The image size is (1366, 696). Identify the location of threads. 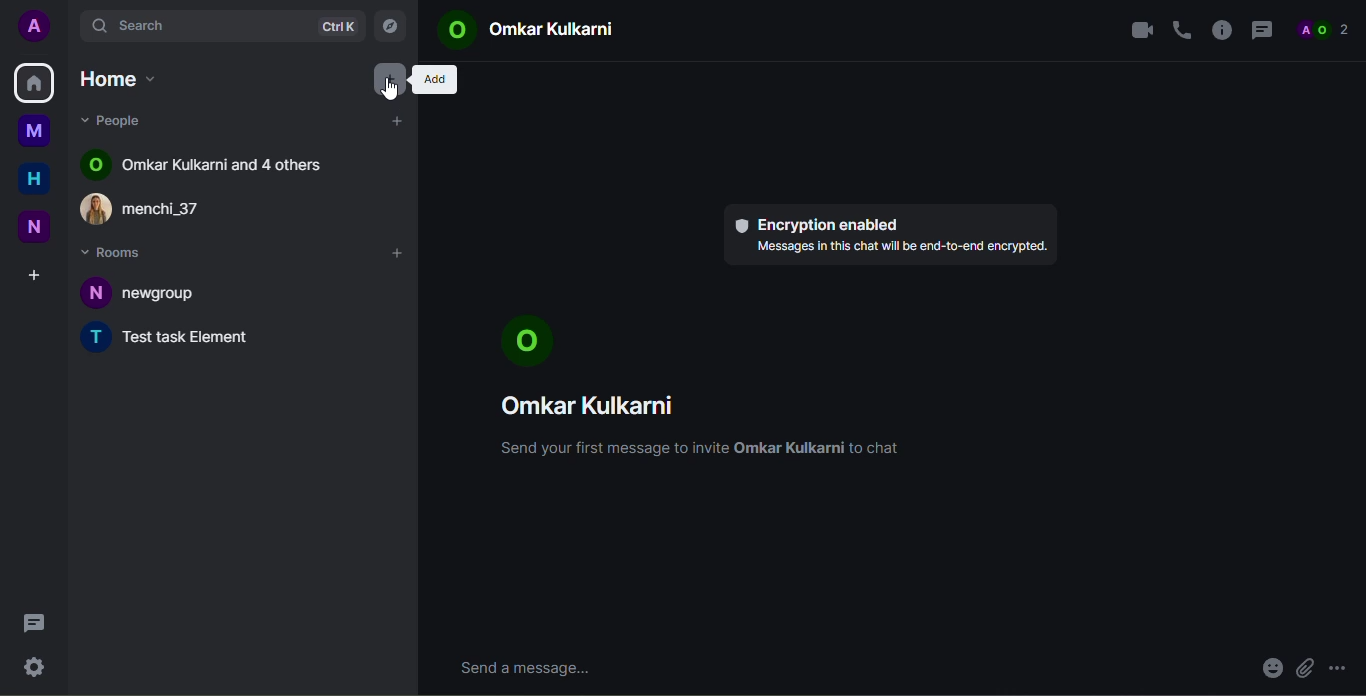
(1261, 30).